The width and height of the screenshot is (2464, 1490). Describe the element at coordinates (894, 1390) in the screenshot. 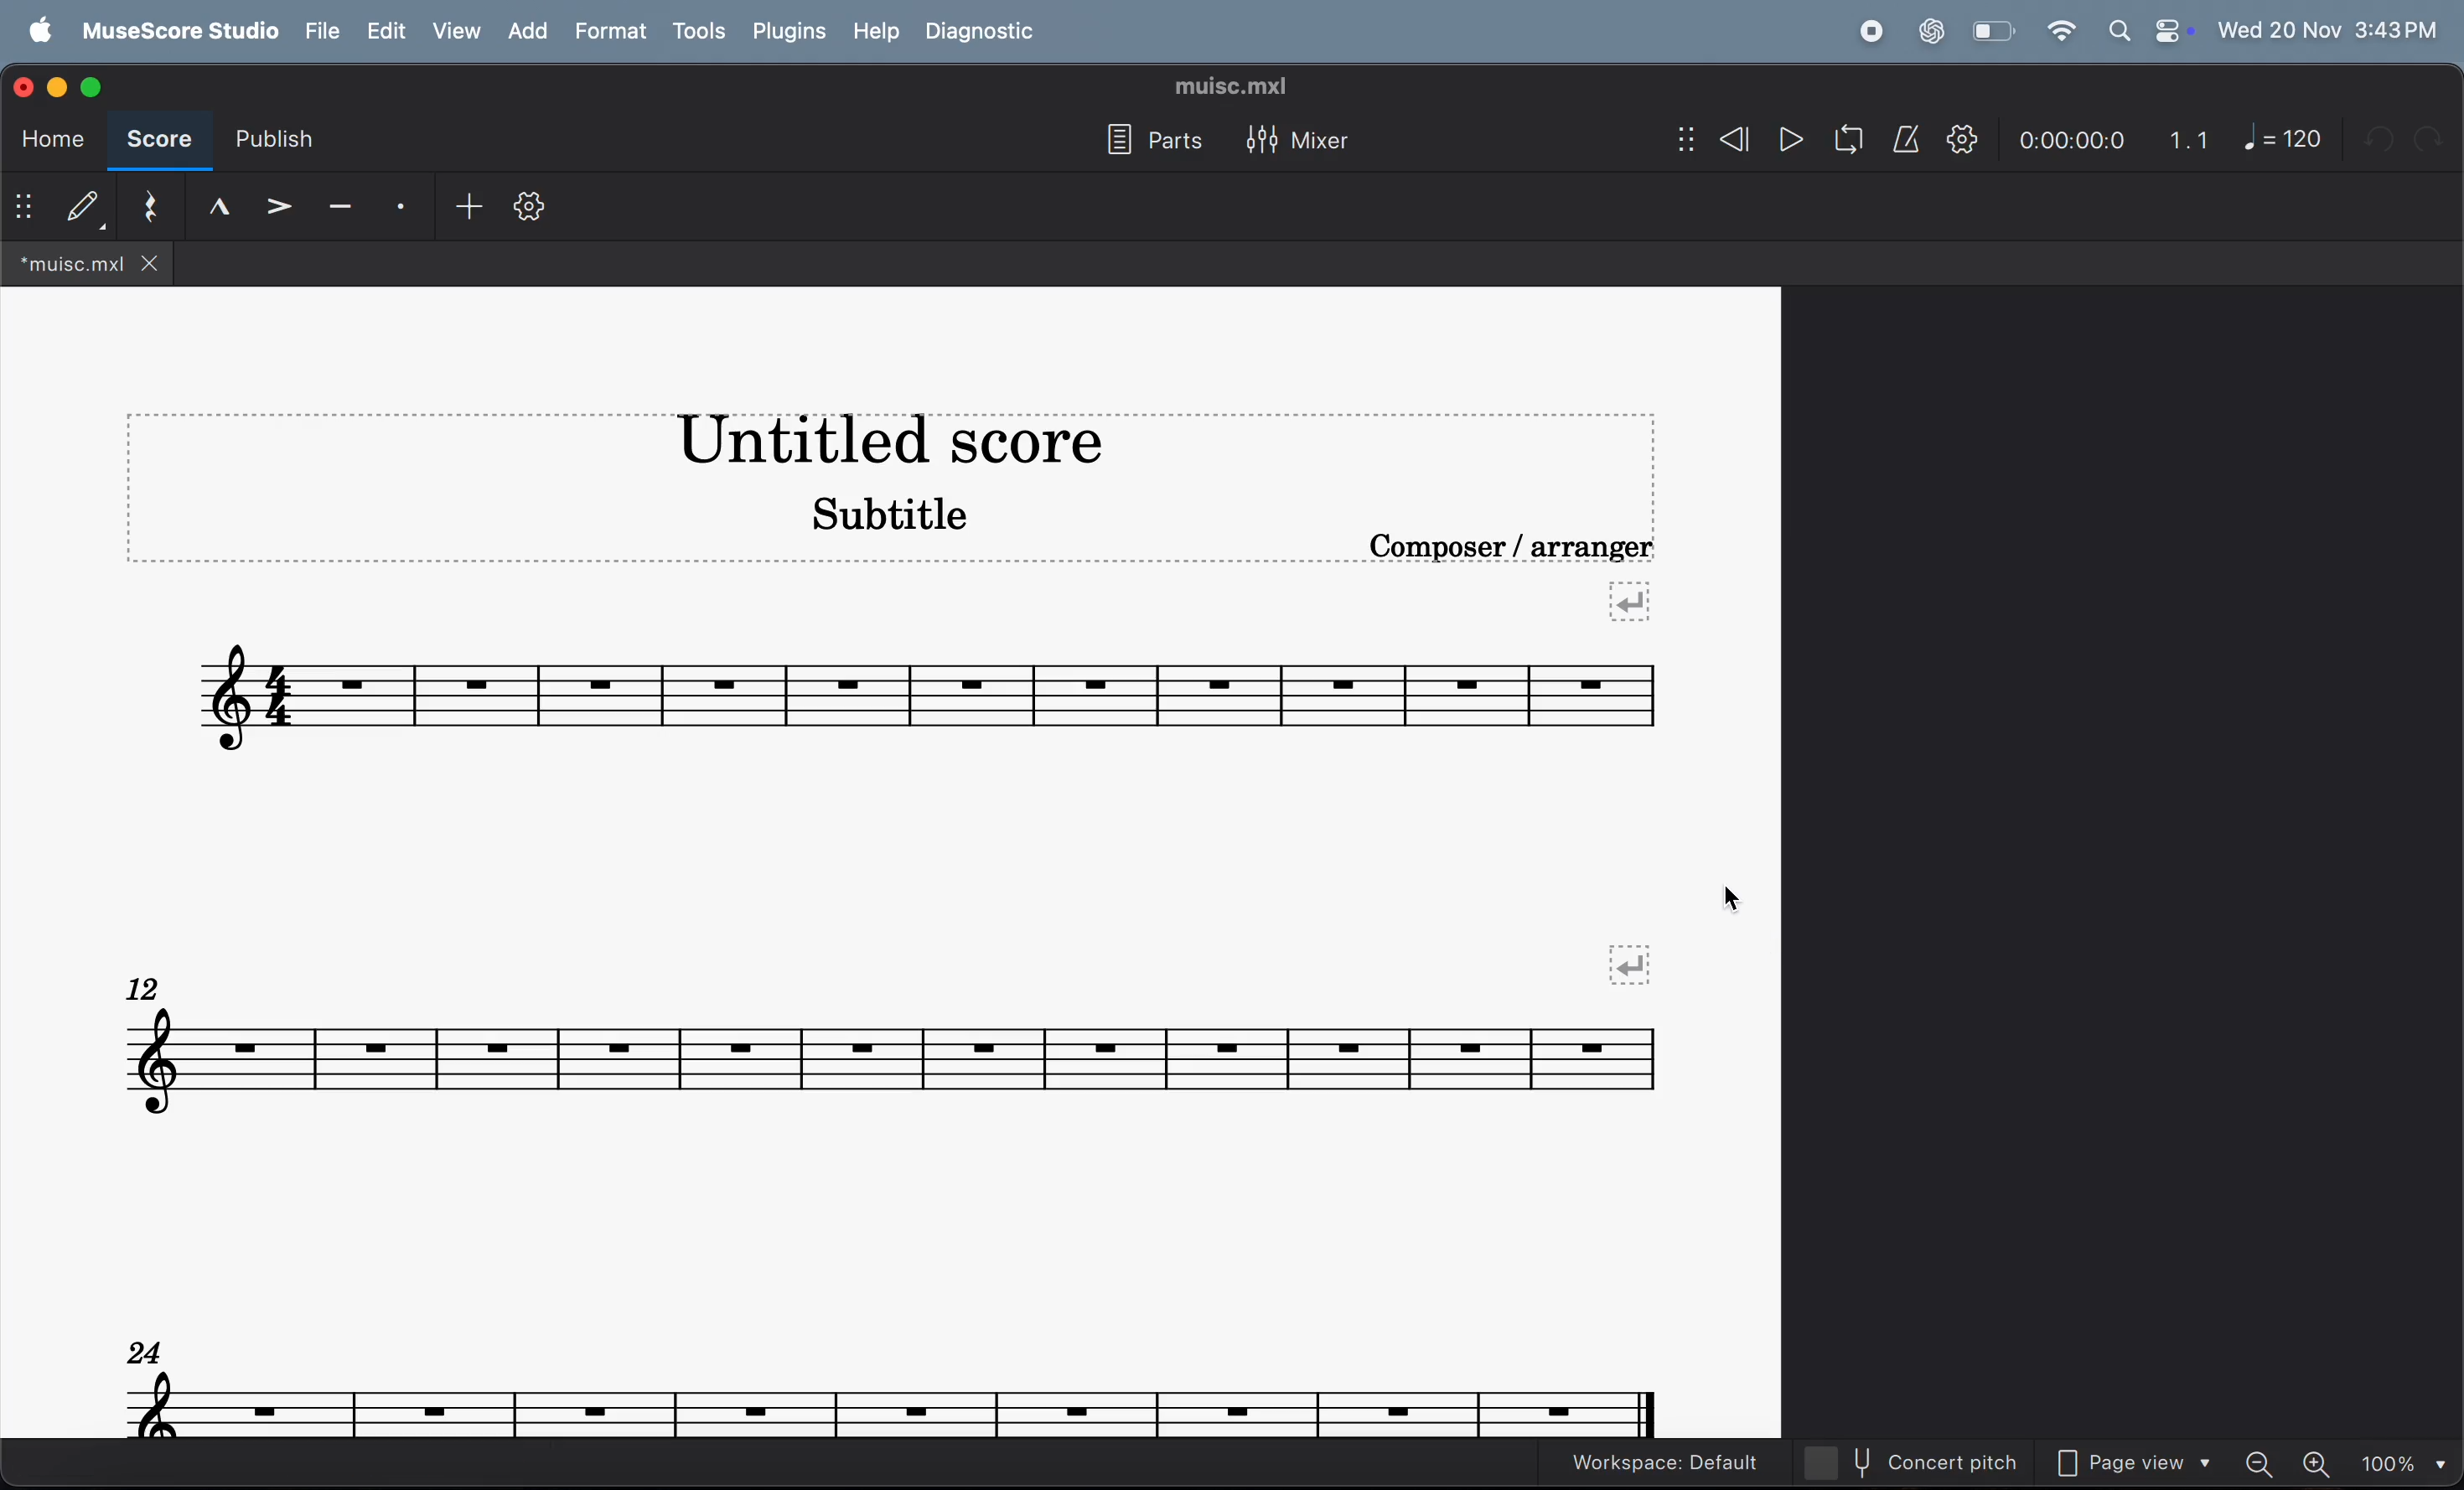

I see `notes` at that location.